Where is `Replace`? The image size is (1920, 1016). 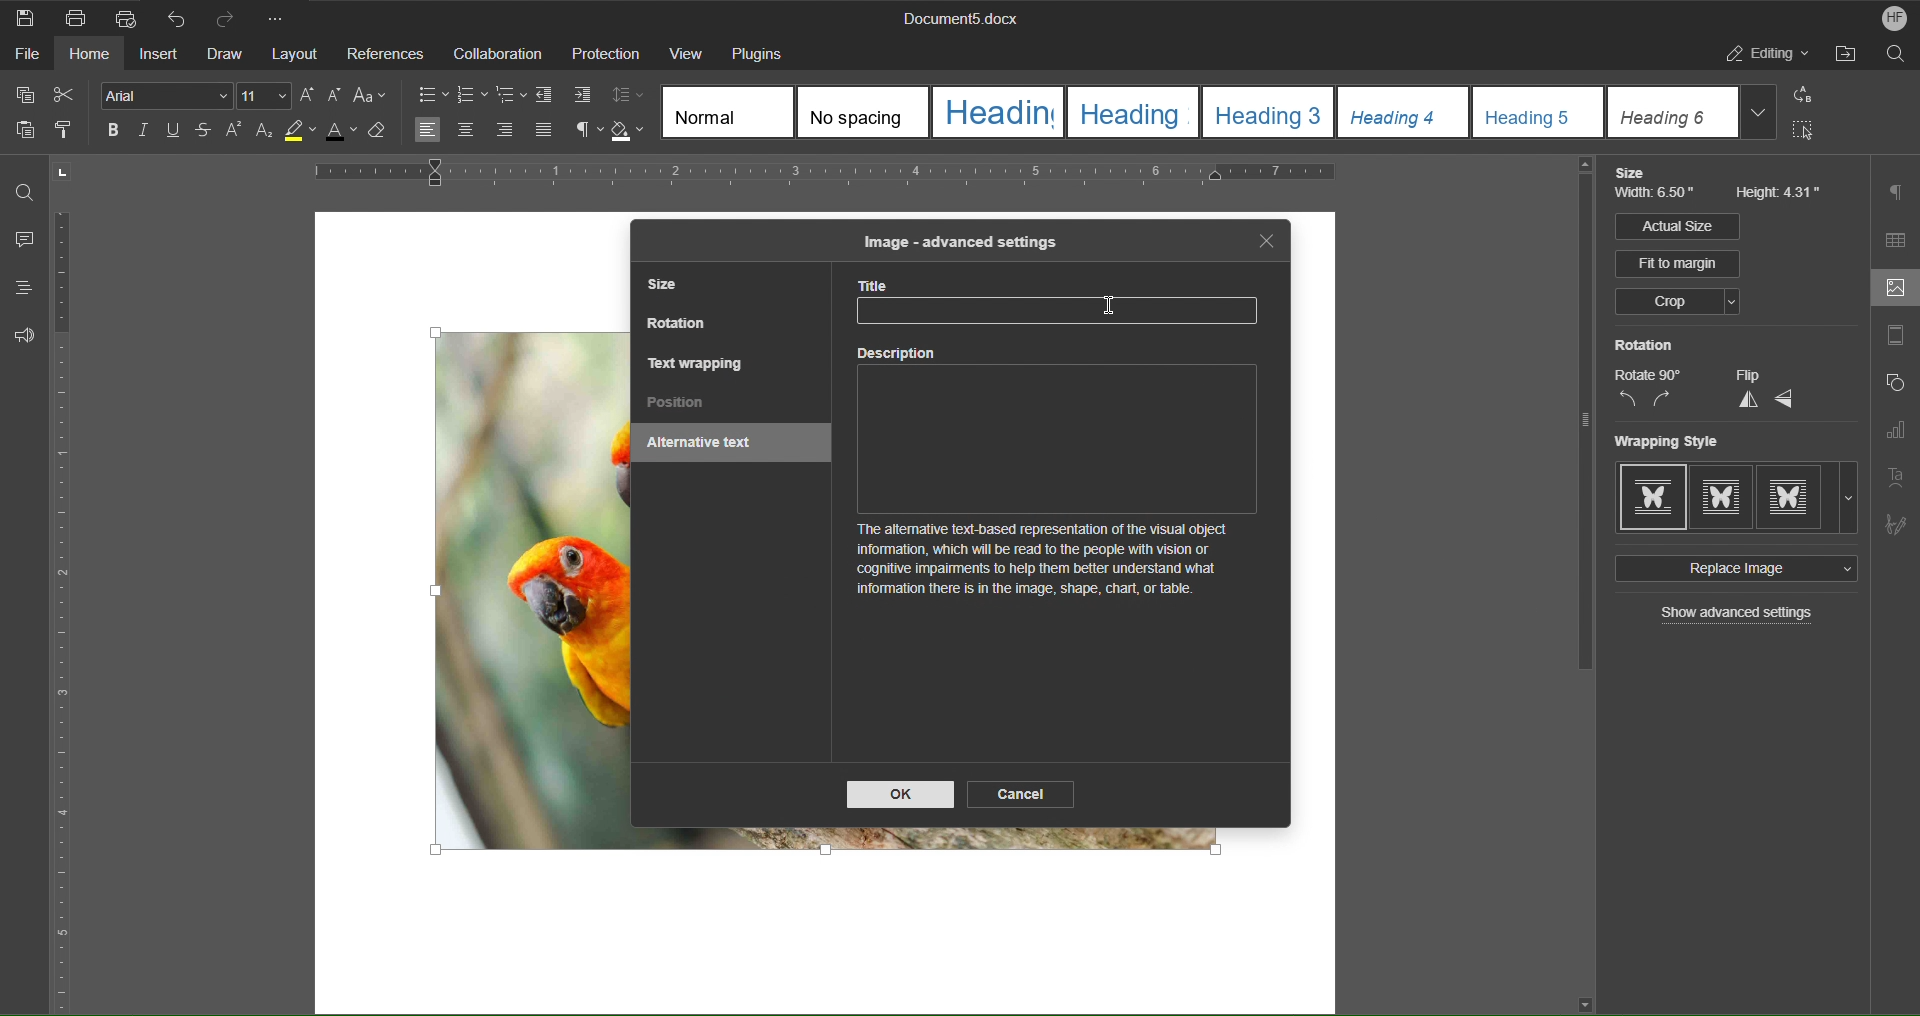
Replace is located at coordinates (1809, 96).